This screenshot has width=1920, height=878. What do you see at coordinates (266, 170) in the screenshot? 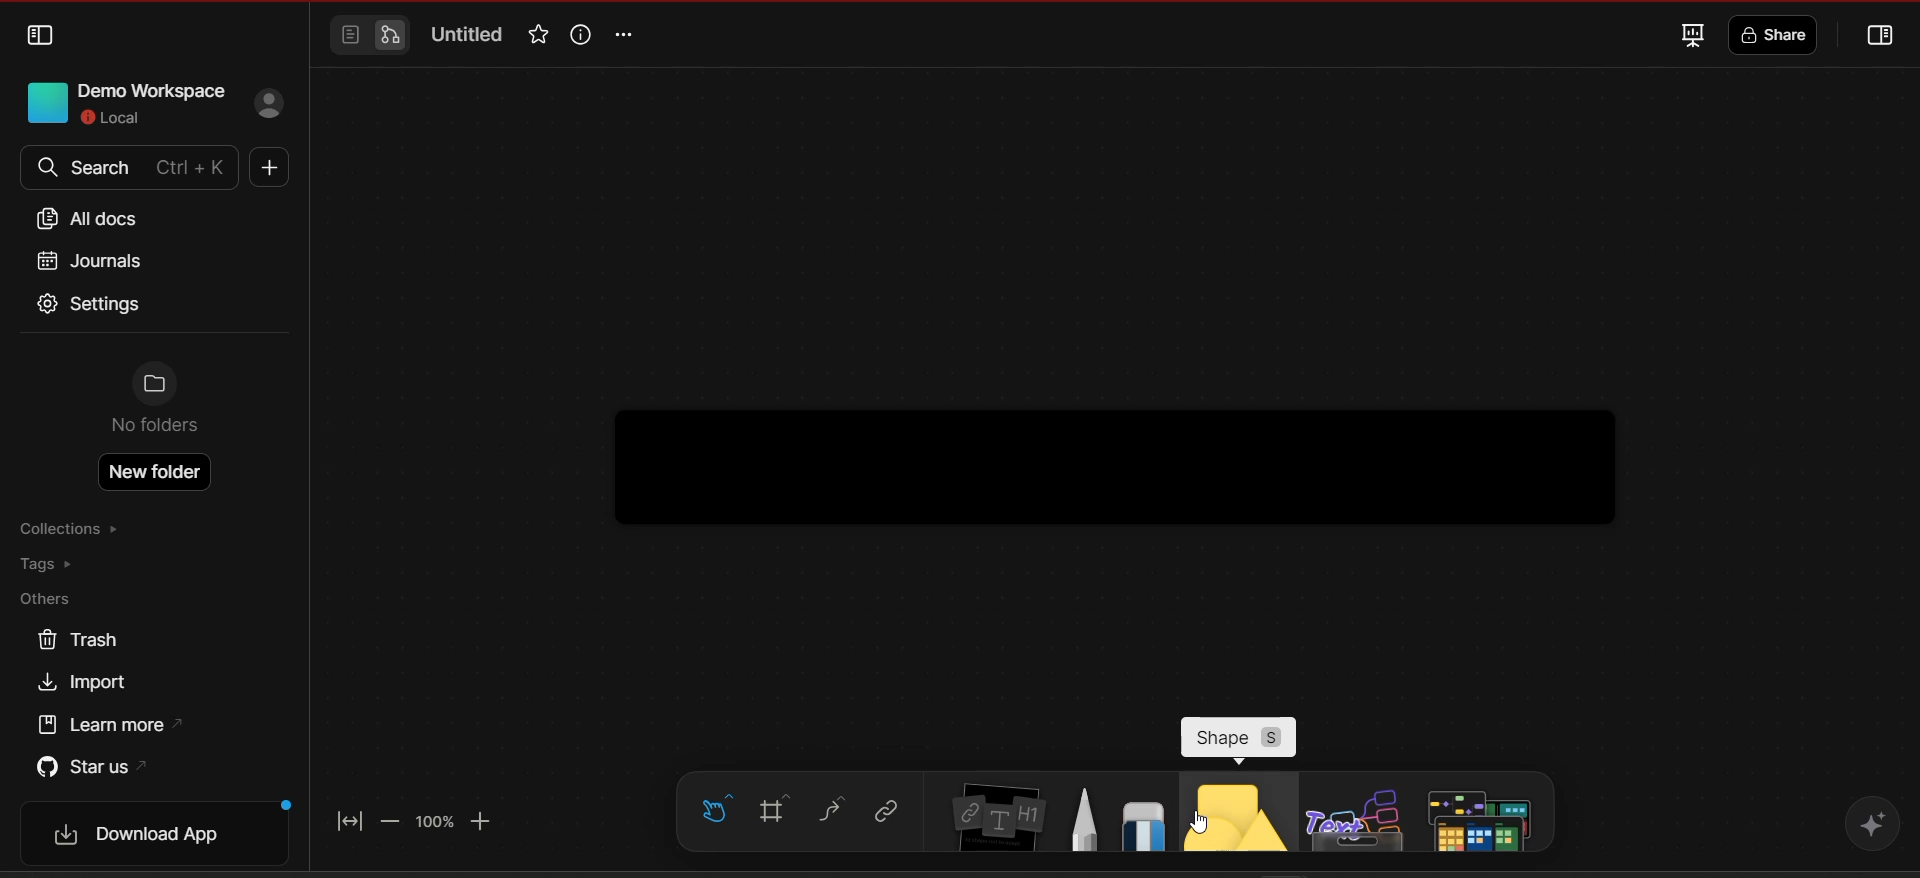
I see `new doc` at bounding box center [266, 170].